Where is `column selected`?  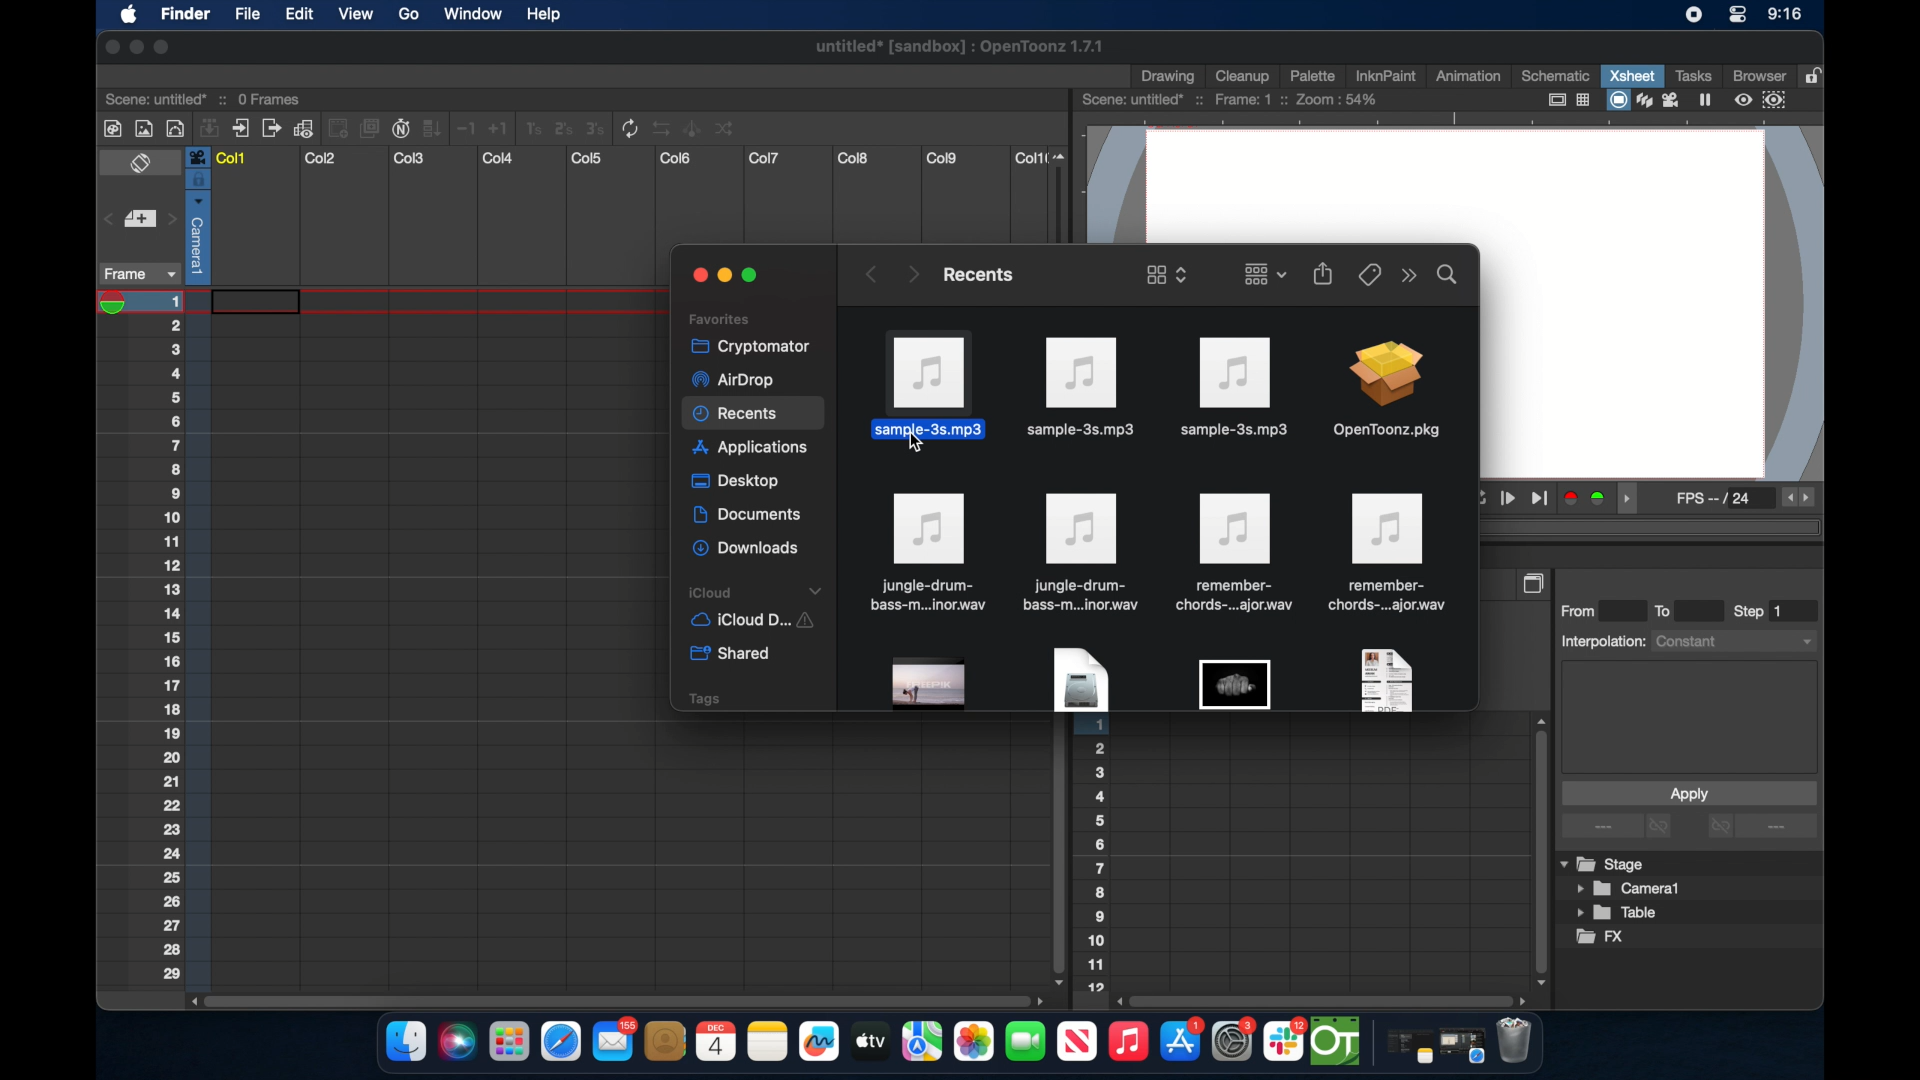
column selected is located at coordinates (197, 215).